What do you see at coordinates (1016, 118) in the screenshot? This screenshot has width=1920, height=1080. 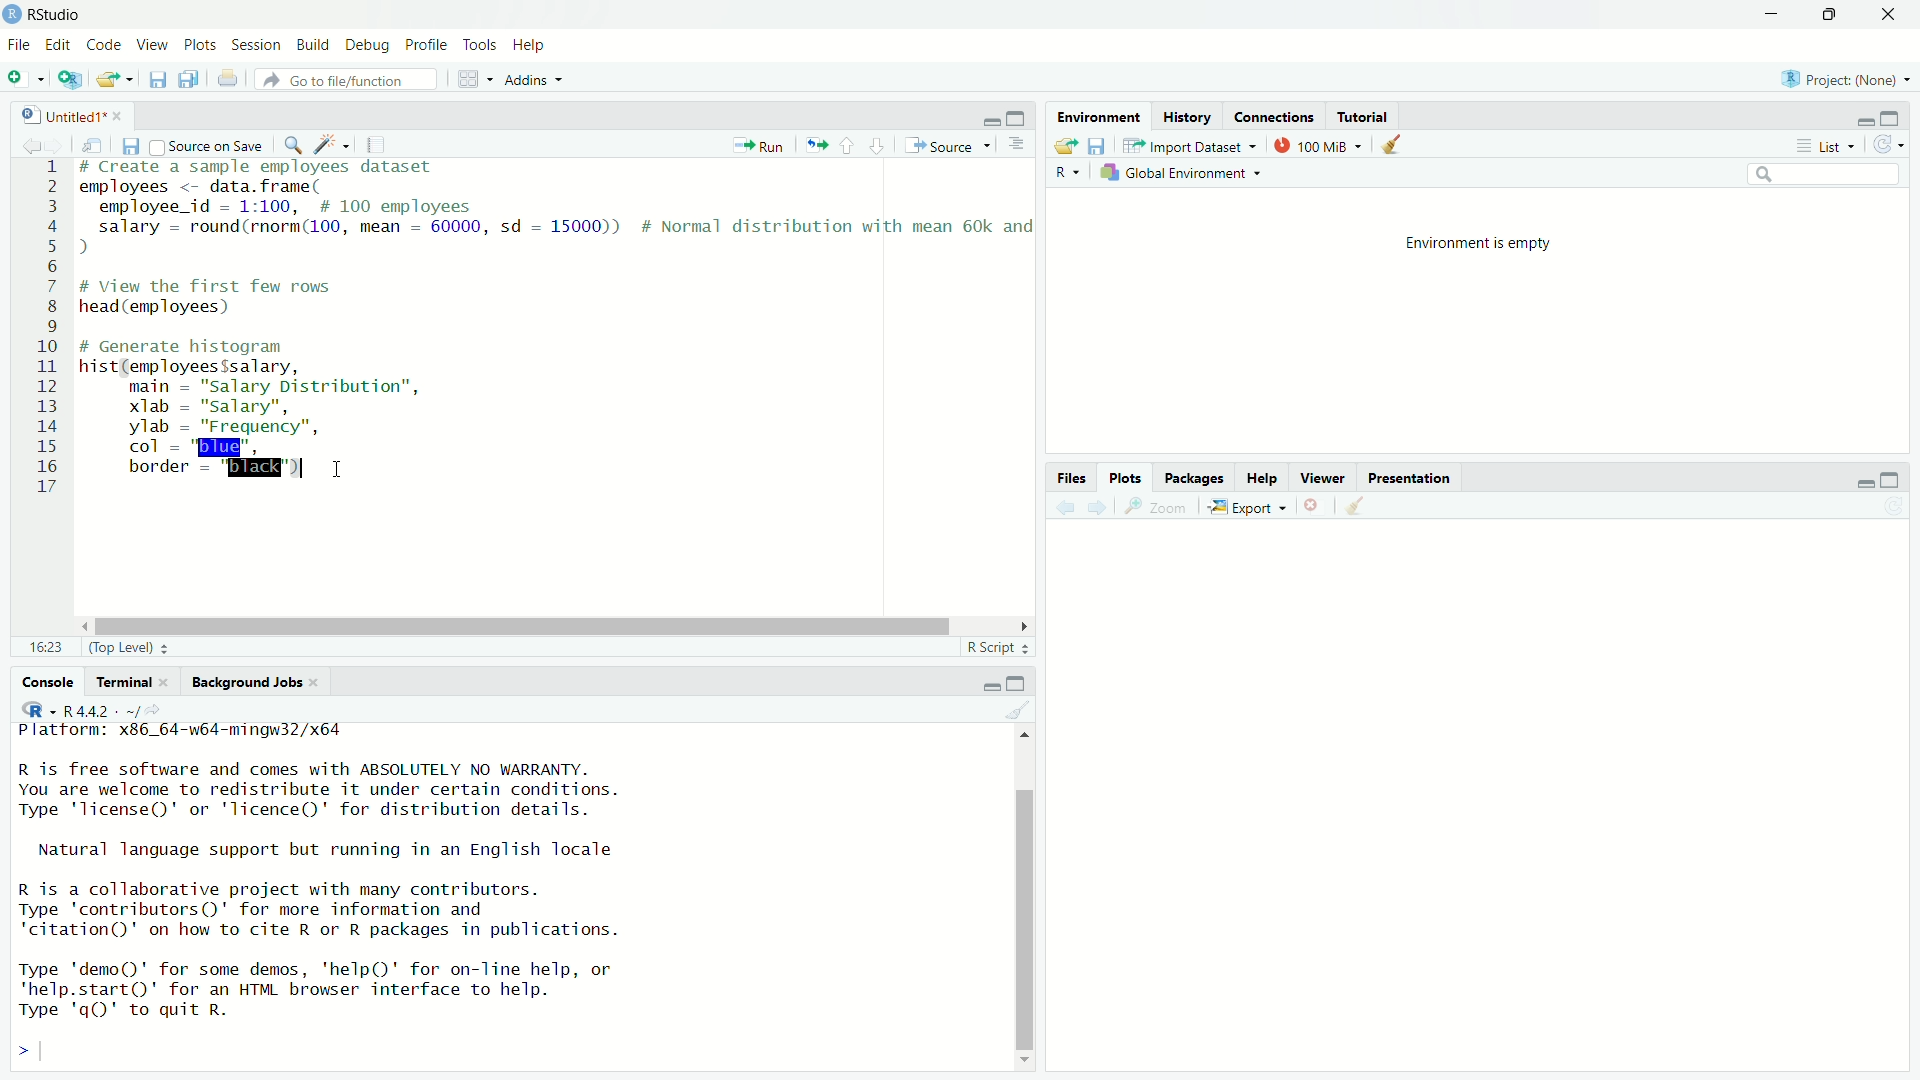 I see `Maximise ` at bounding box center [1016, 118].